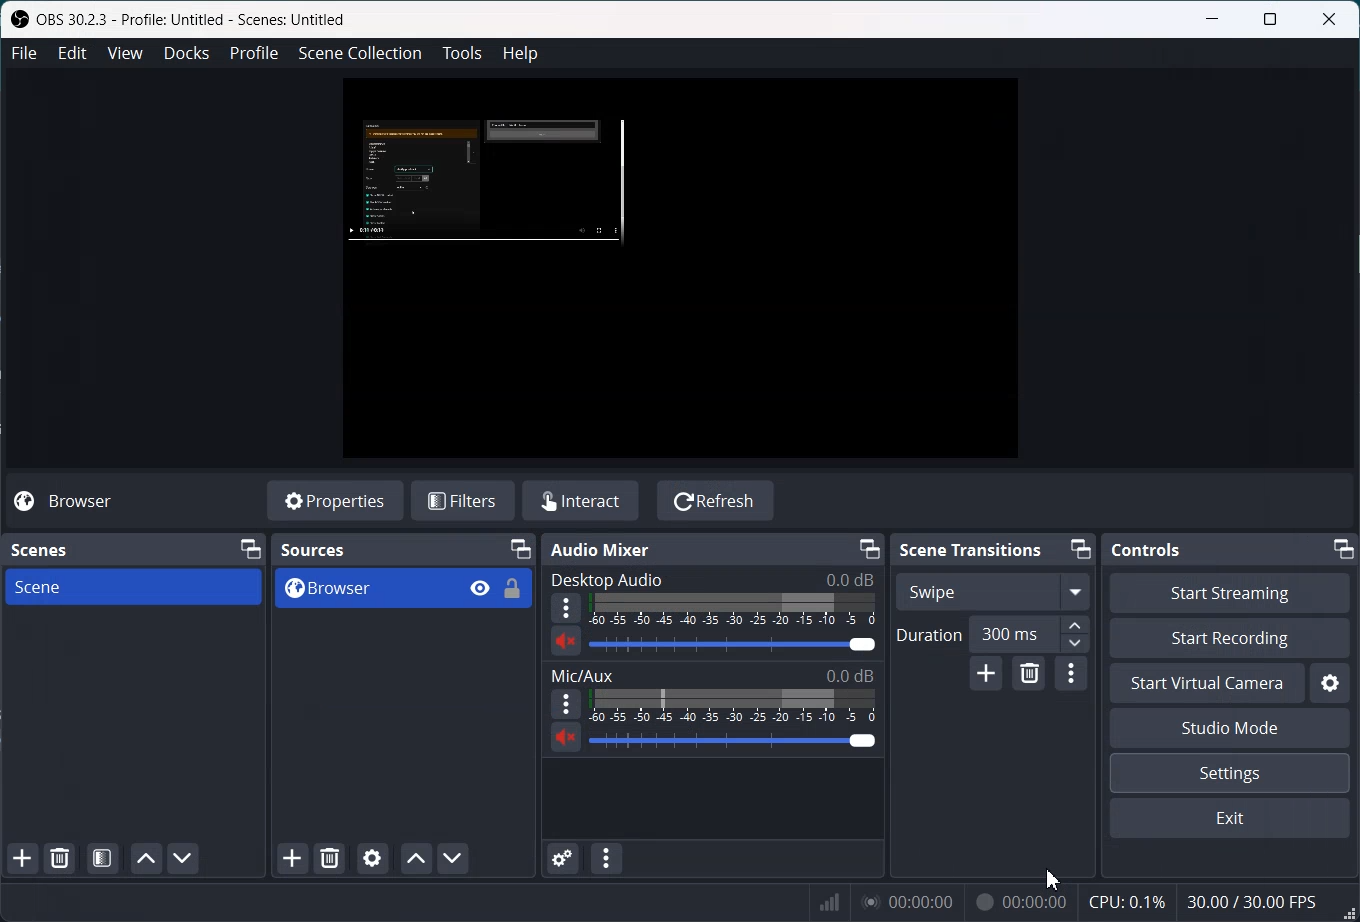 Image resolution: width=1360 pixels, height=922 pixels. What do you see at coordinates (735, 706) in the screenshot?
I see `Volume Indicator` at bounding box center [735, 706].